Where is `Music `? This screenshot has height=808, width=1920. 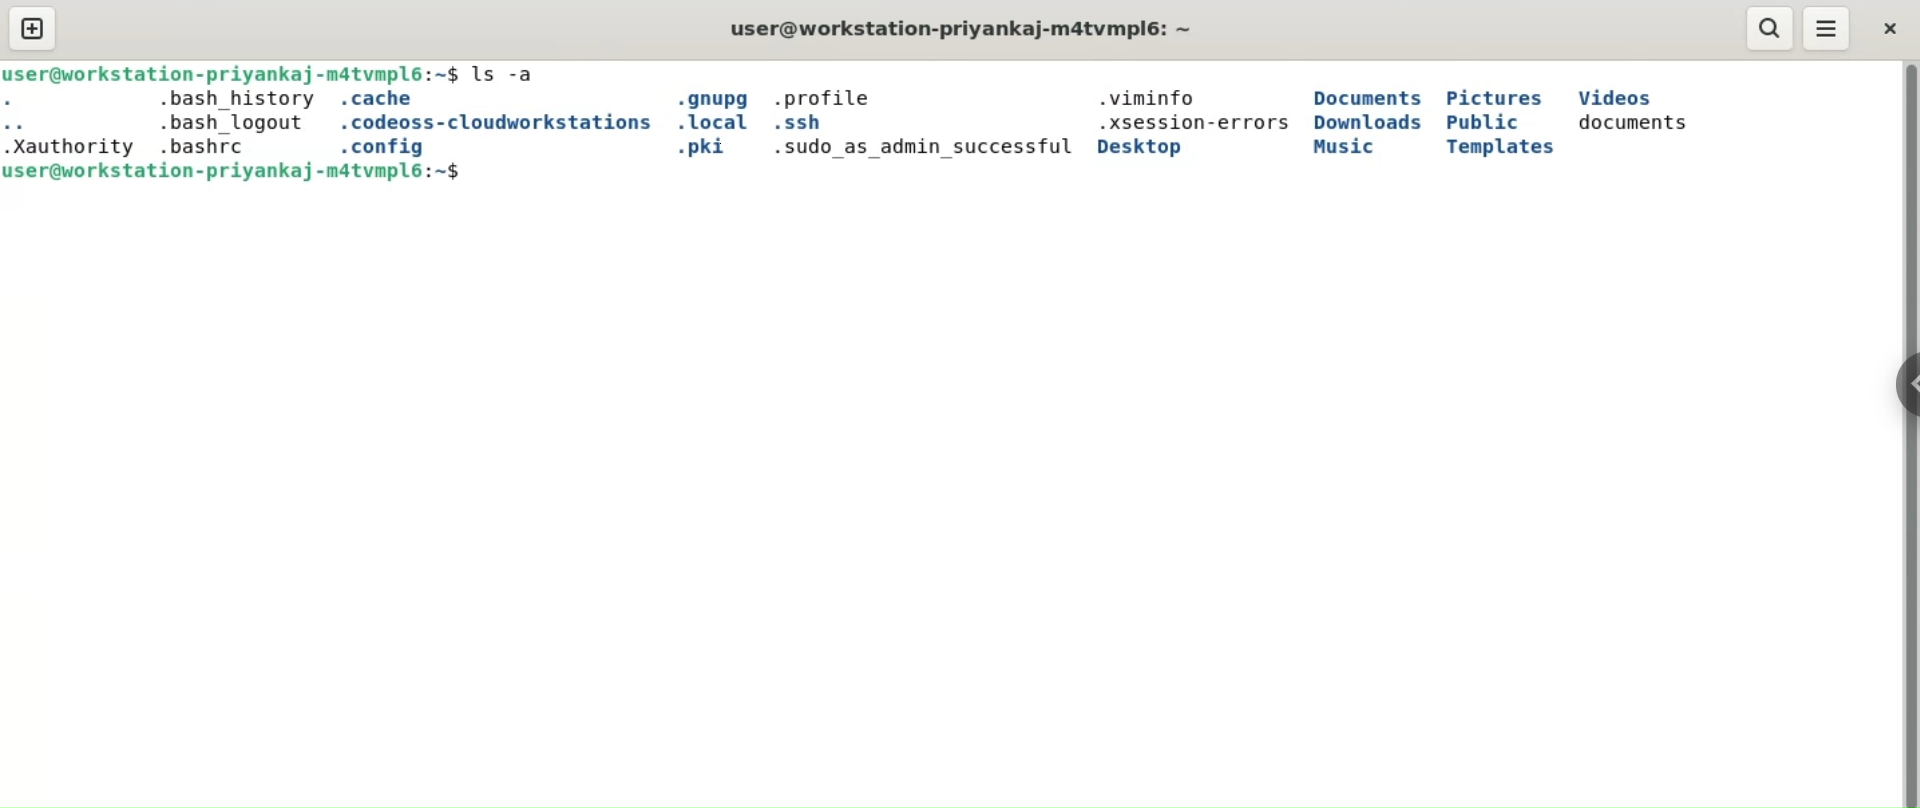 Music  is located at coordinates (1343, 148).